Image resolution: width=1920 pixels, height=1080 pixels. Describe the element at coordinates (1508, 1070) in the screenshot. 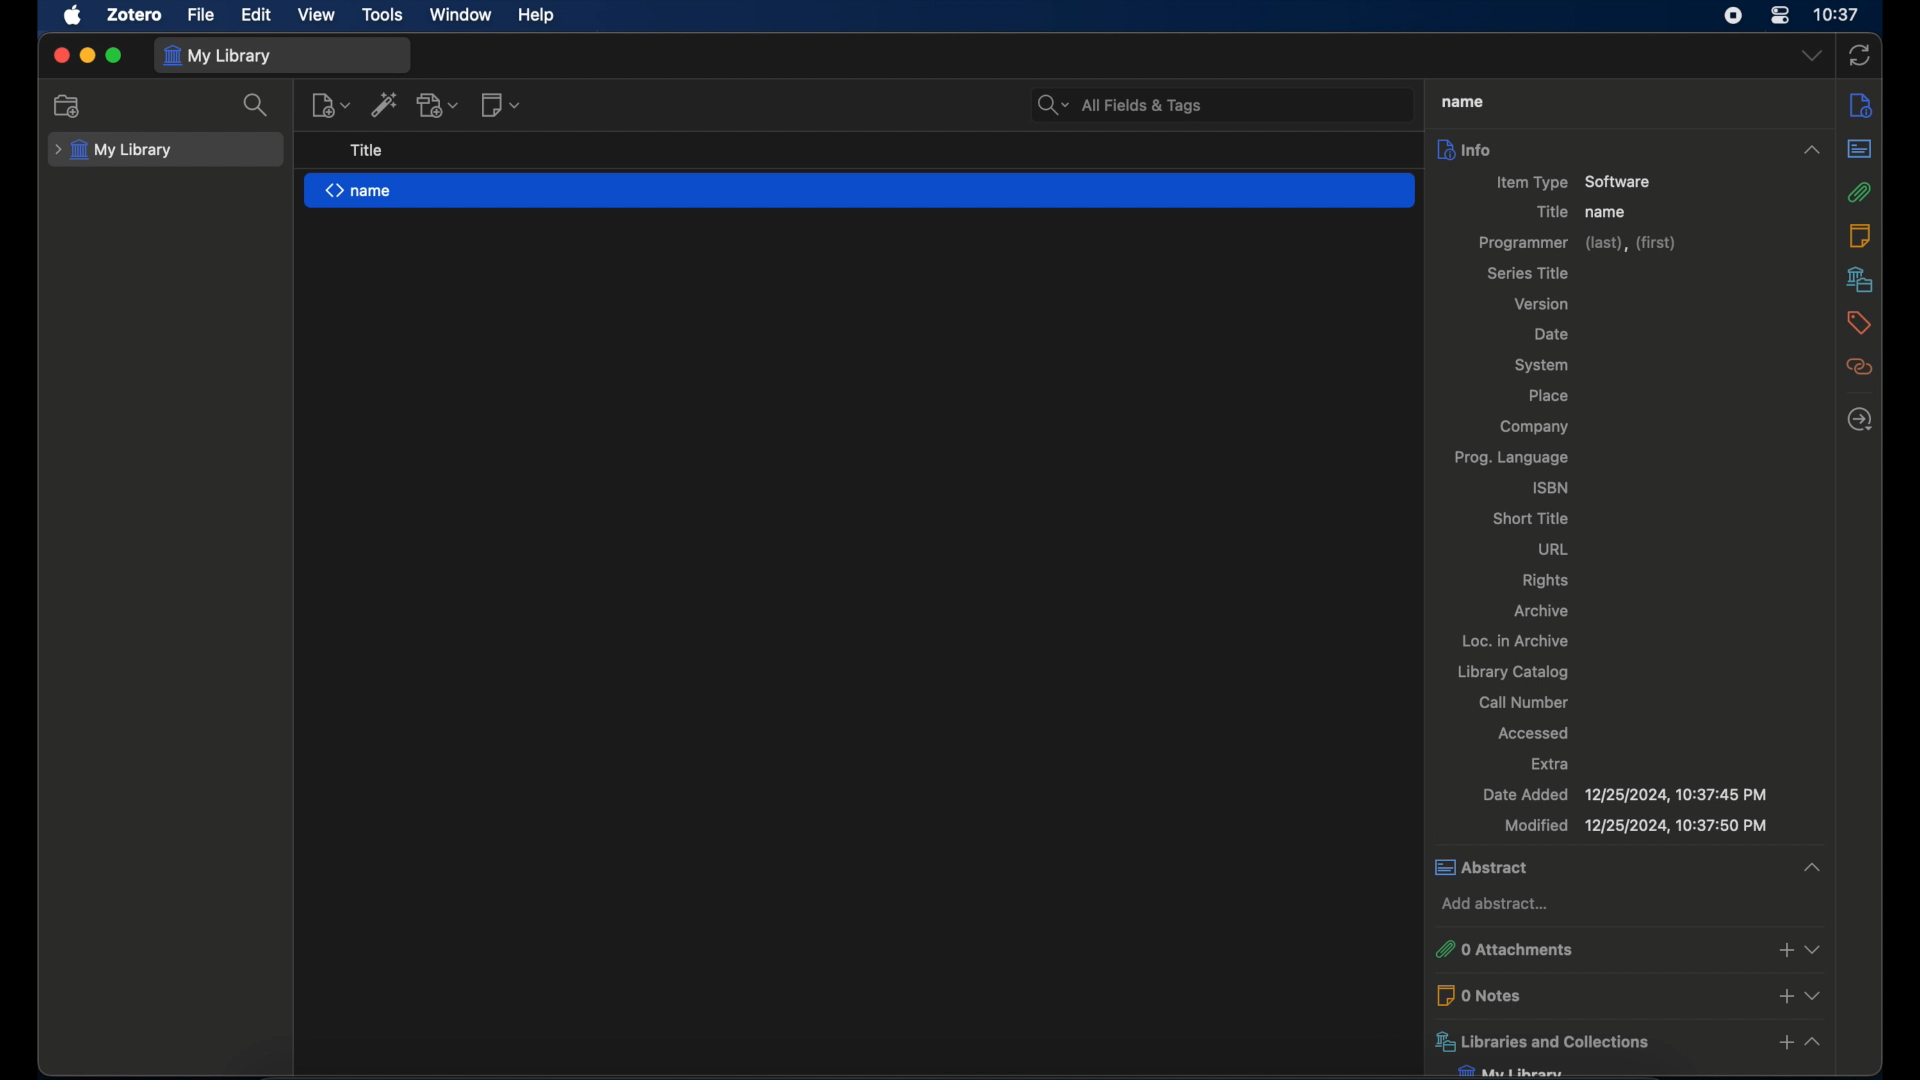

I see `my library` at that location.